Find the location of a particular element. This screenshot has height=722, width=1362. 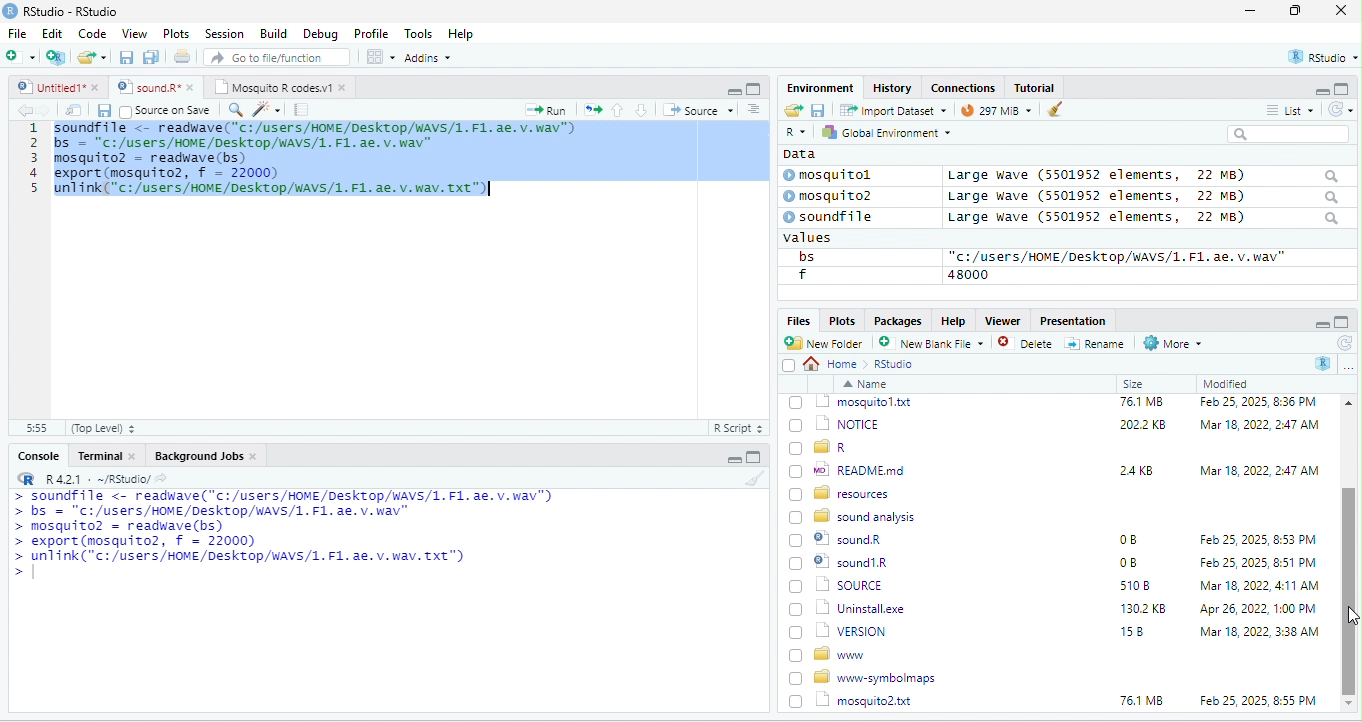

| @] INSTALL is located at coordinates (839, 496).